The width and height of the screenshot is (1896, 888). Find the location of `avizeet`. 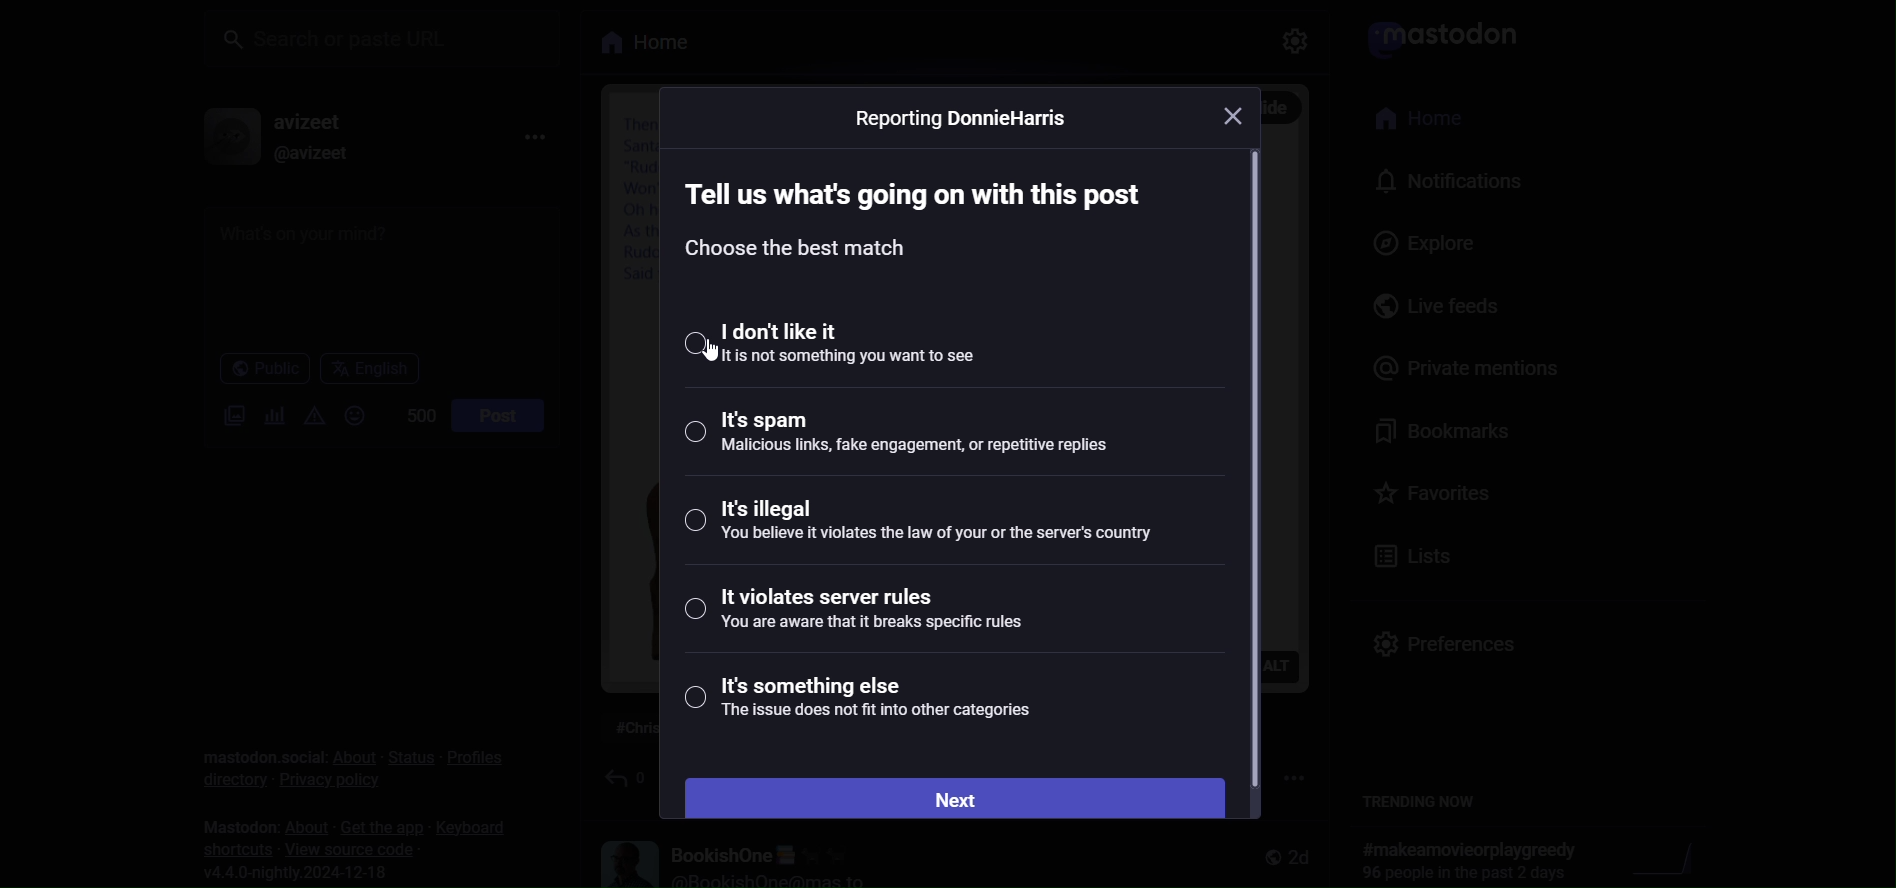

avizeet is located at coordinates (309, 120).